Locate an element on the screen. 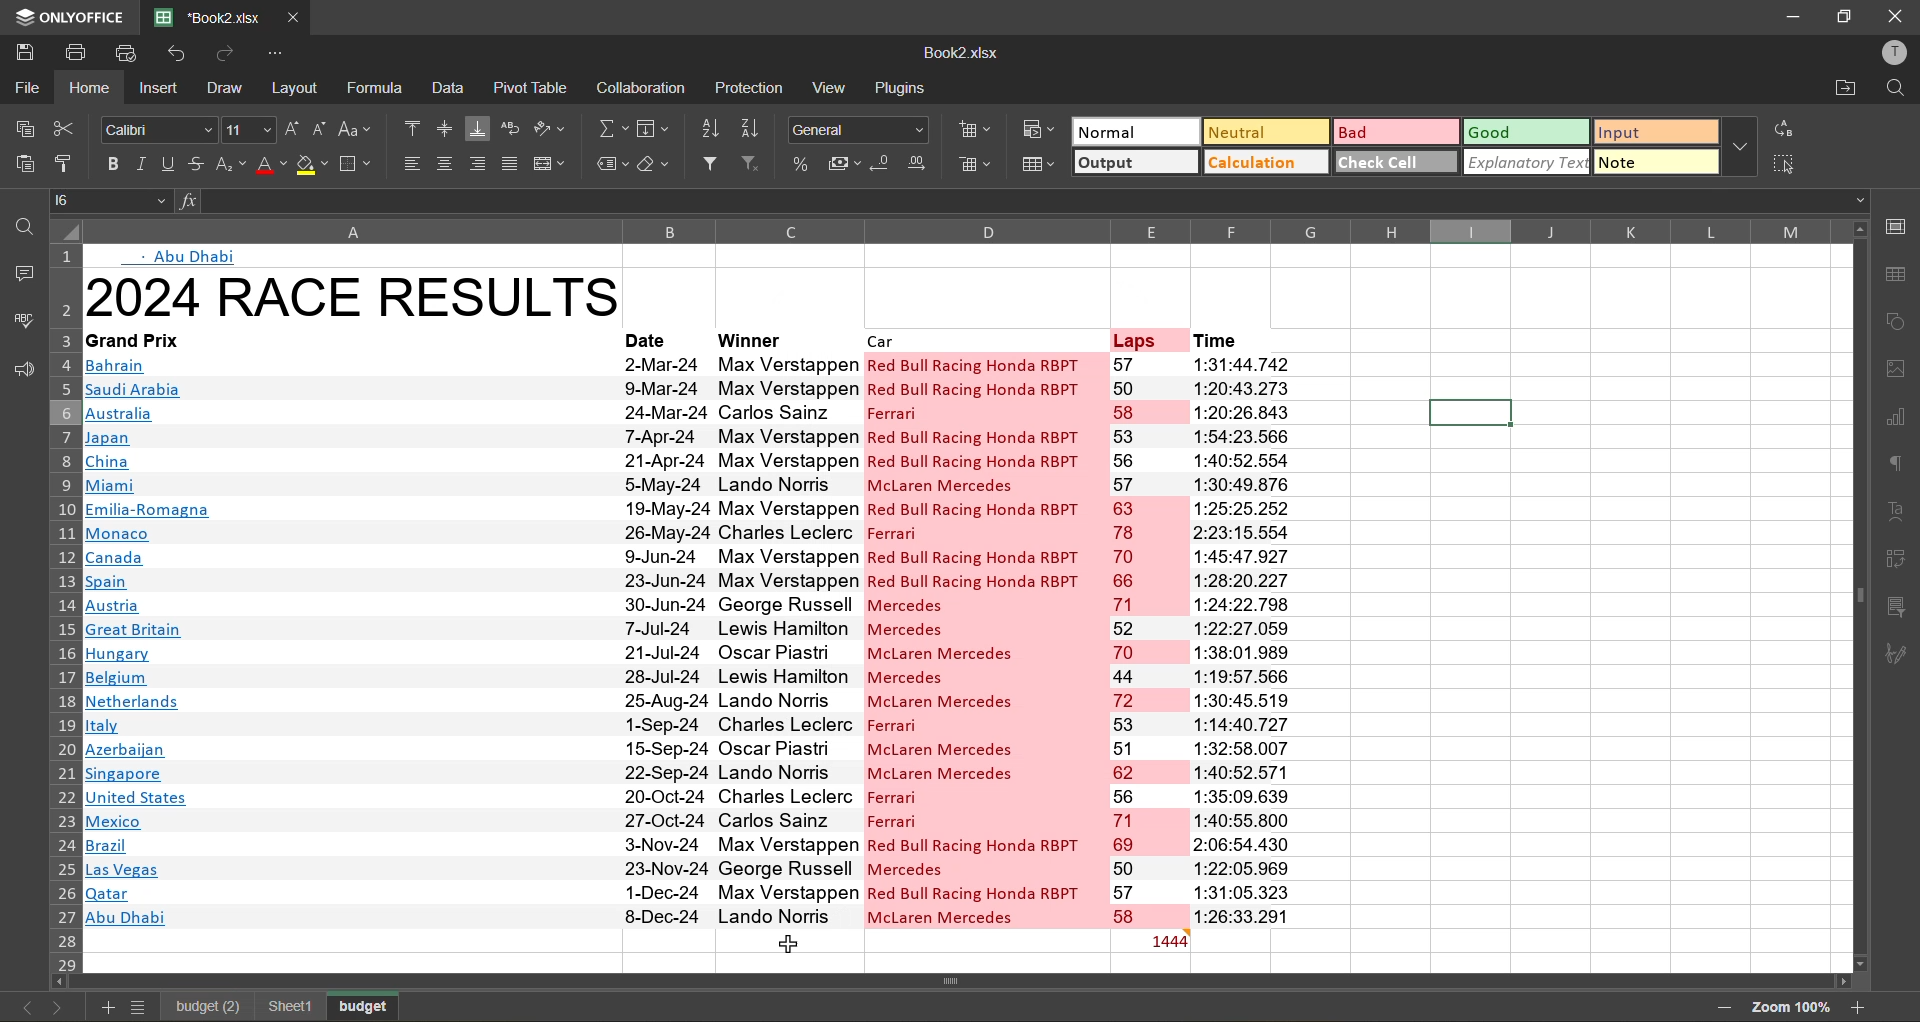 Image resolution: width=1920 pixels, height=1022 pixels. decrease decimal is located at coordinates (884, 164).